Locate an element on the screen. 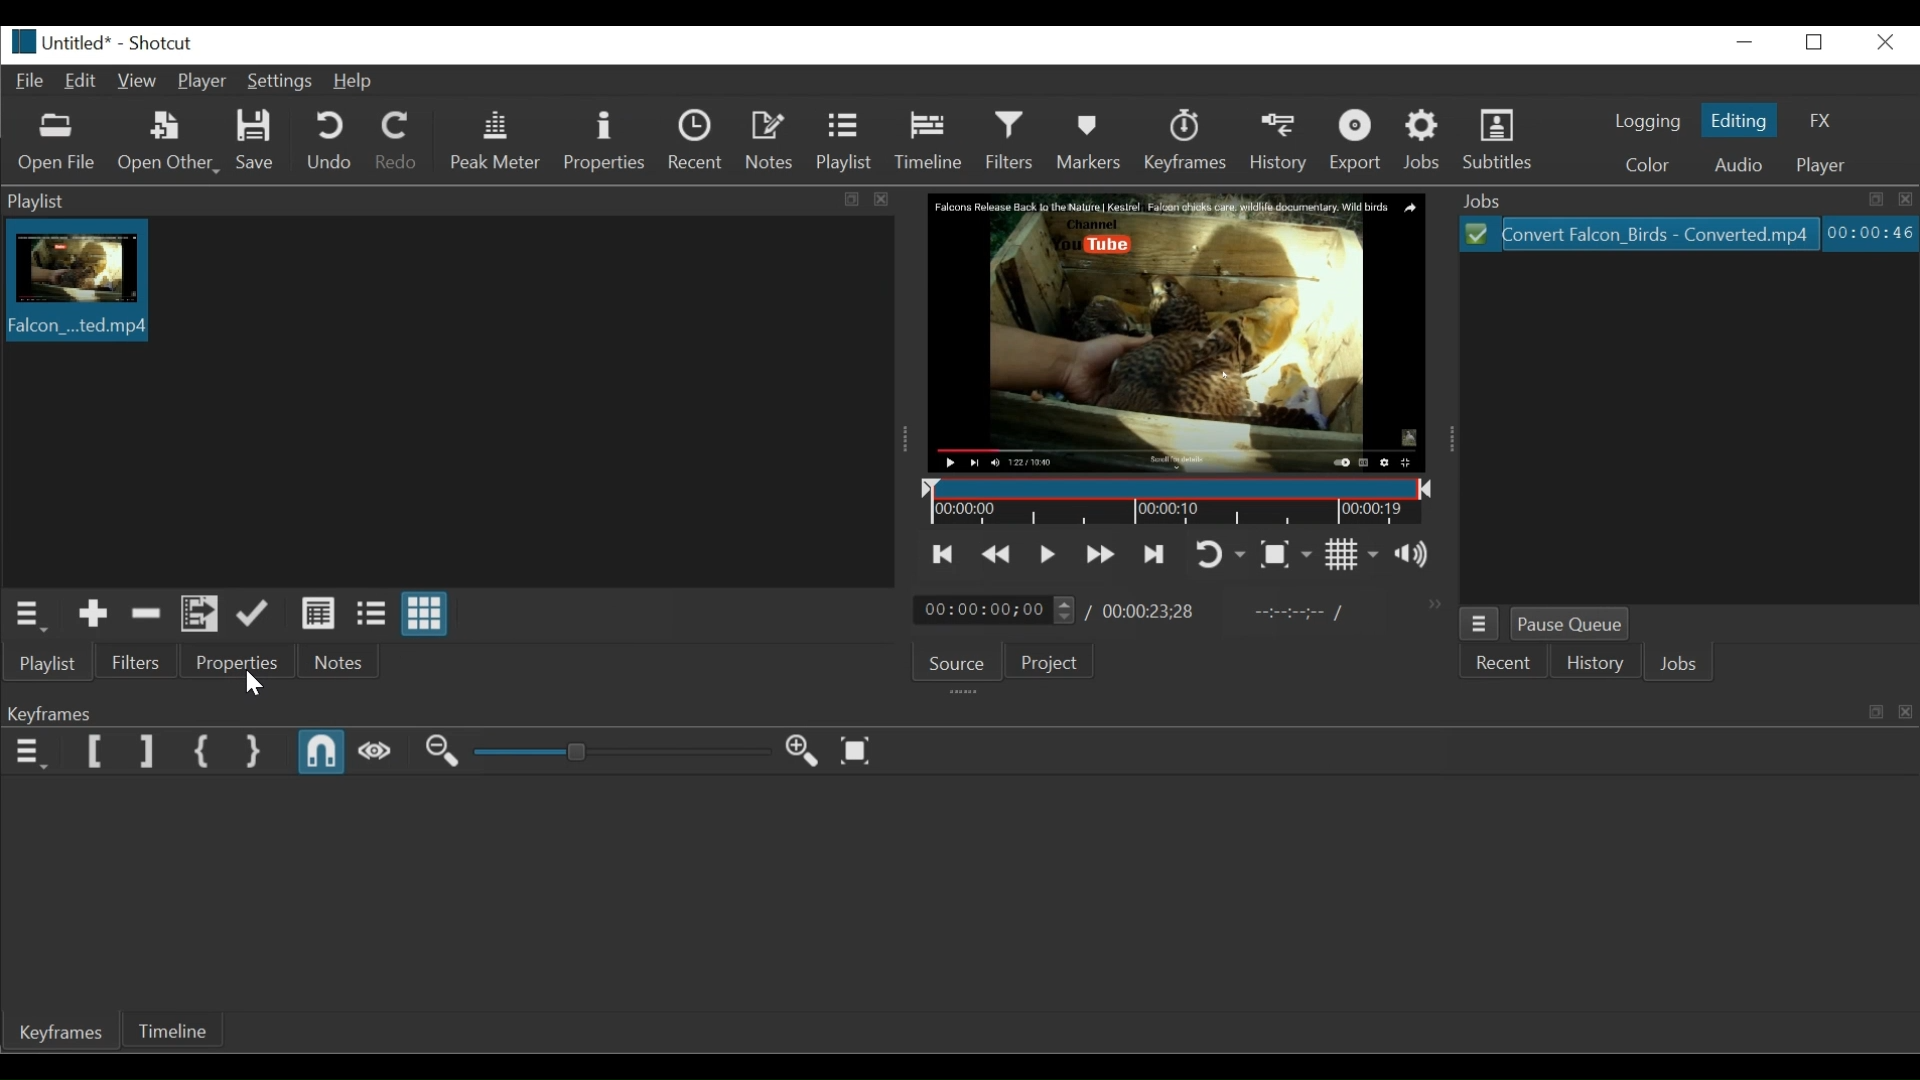  Jobs is located at coordinates (1679, 664).